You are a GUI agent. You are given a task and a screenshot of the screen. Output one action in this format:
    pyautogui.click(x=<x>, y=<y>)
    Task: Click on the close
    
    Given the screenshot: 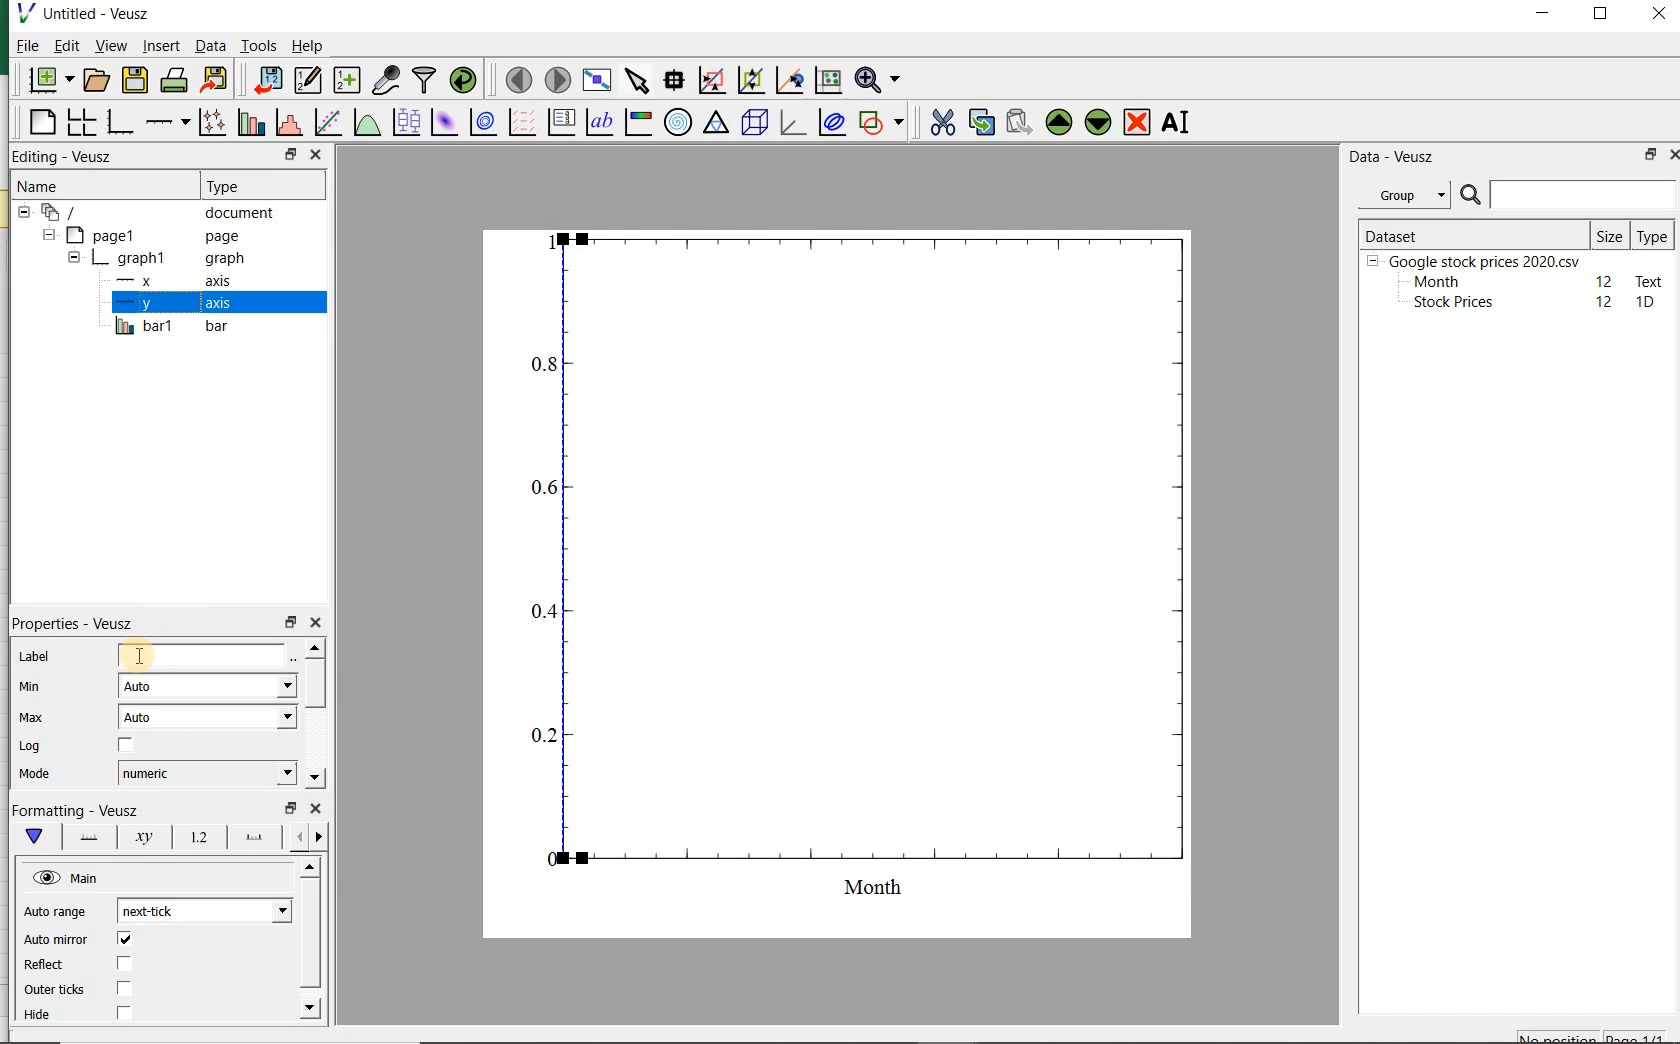 What is the action you would take?
    pyautogui.click(x=1659, y=15)
    